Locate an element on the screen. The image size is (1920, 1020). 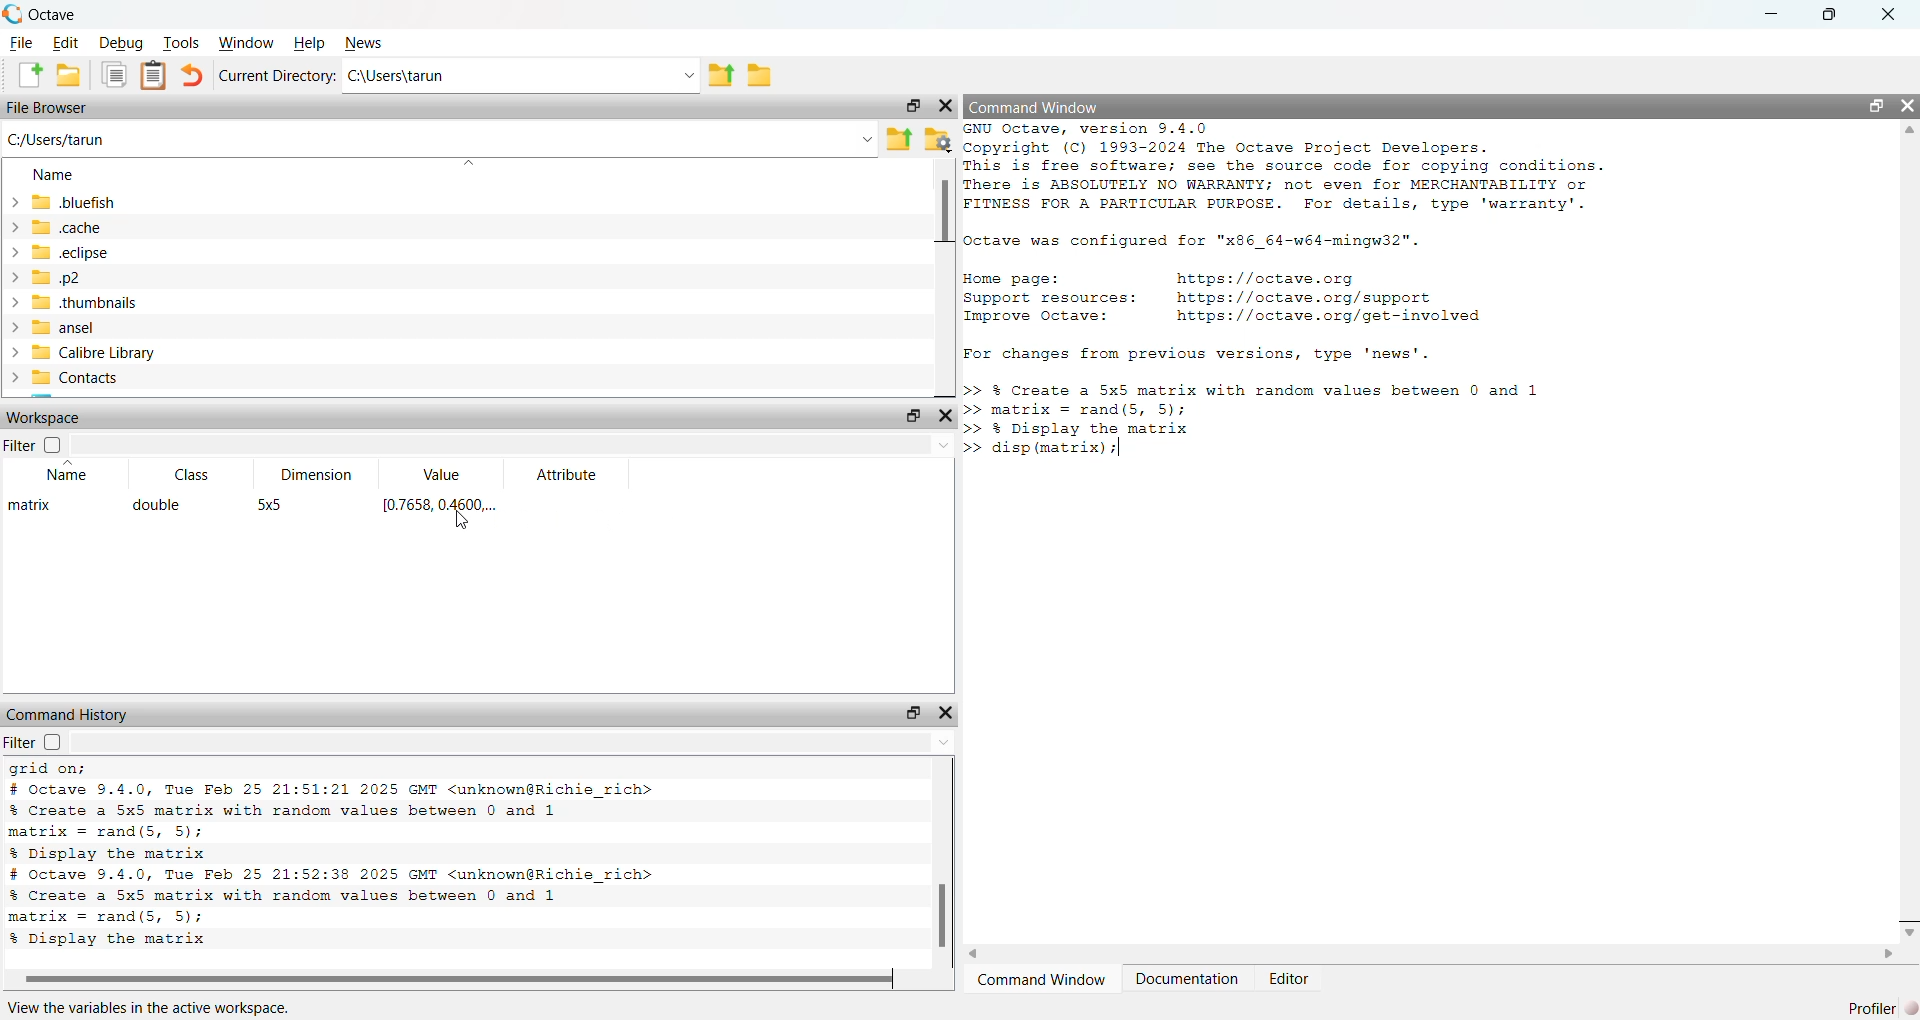
Dimension is located at coordinates (308, 468).